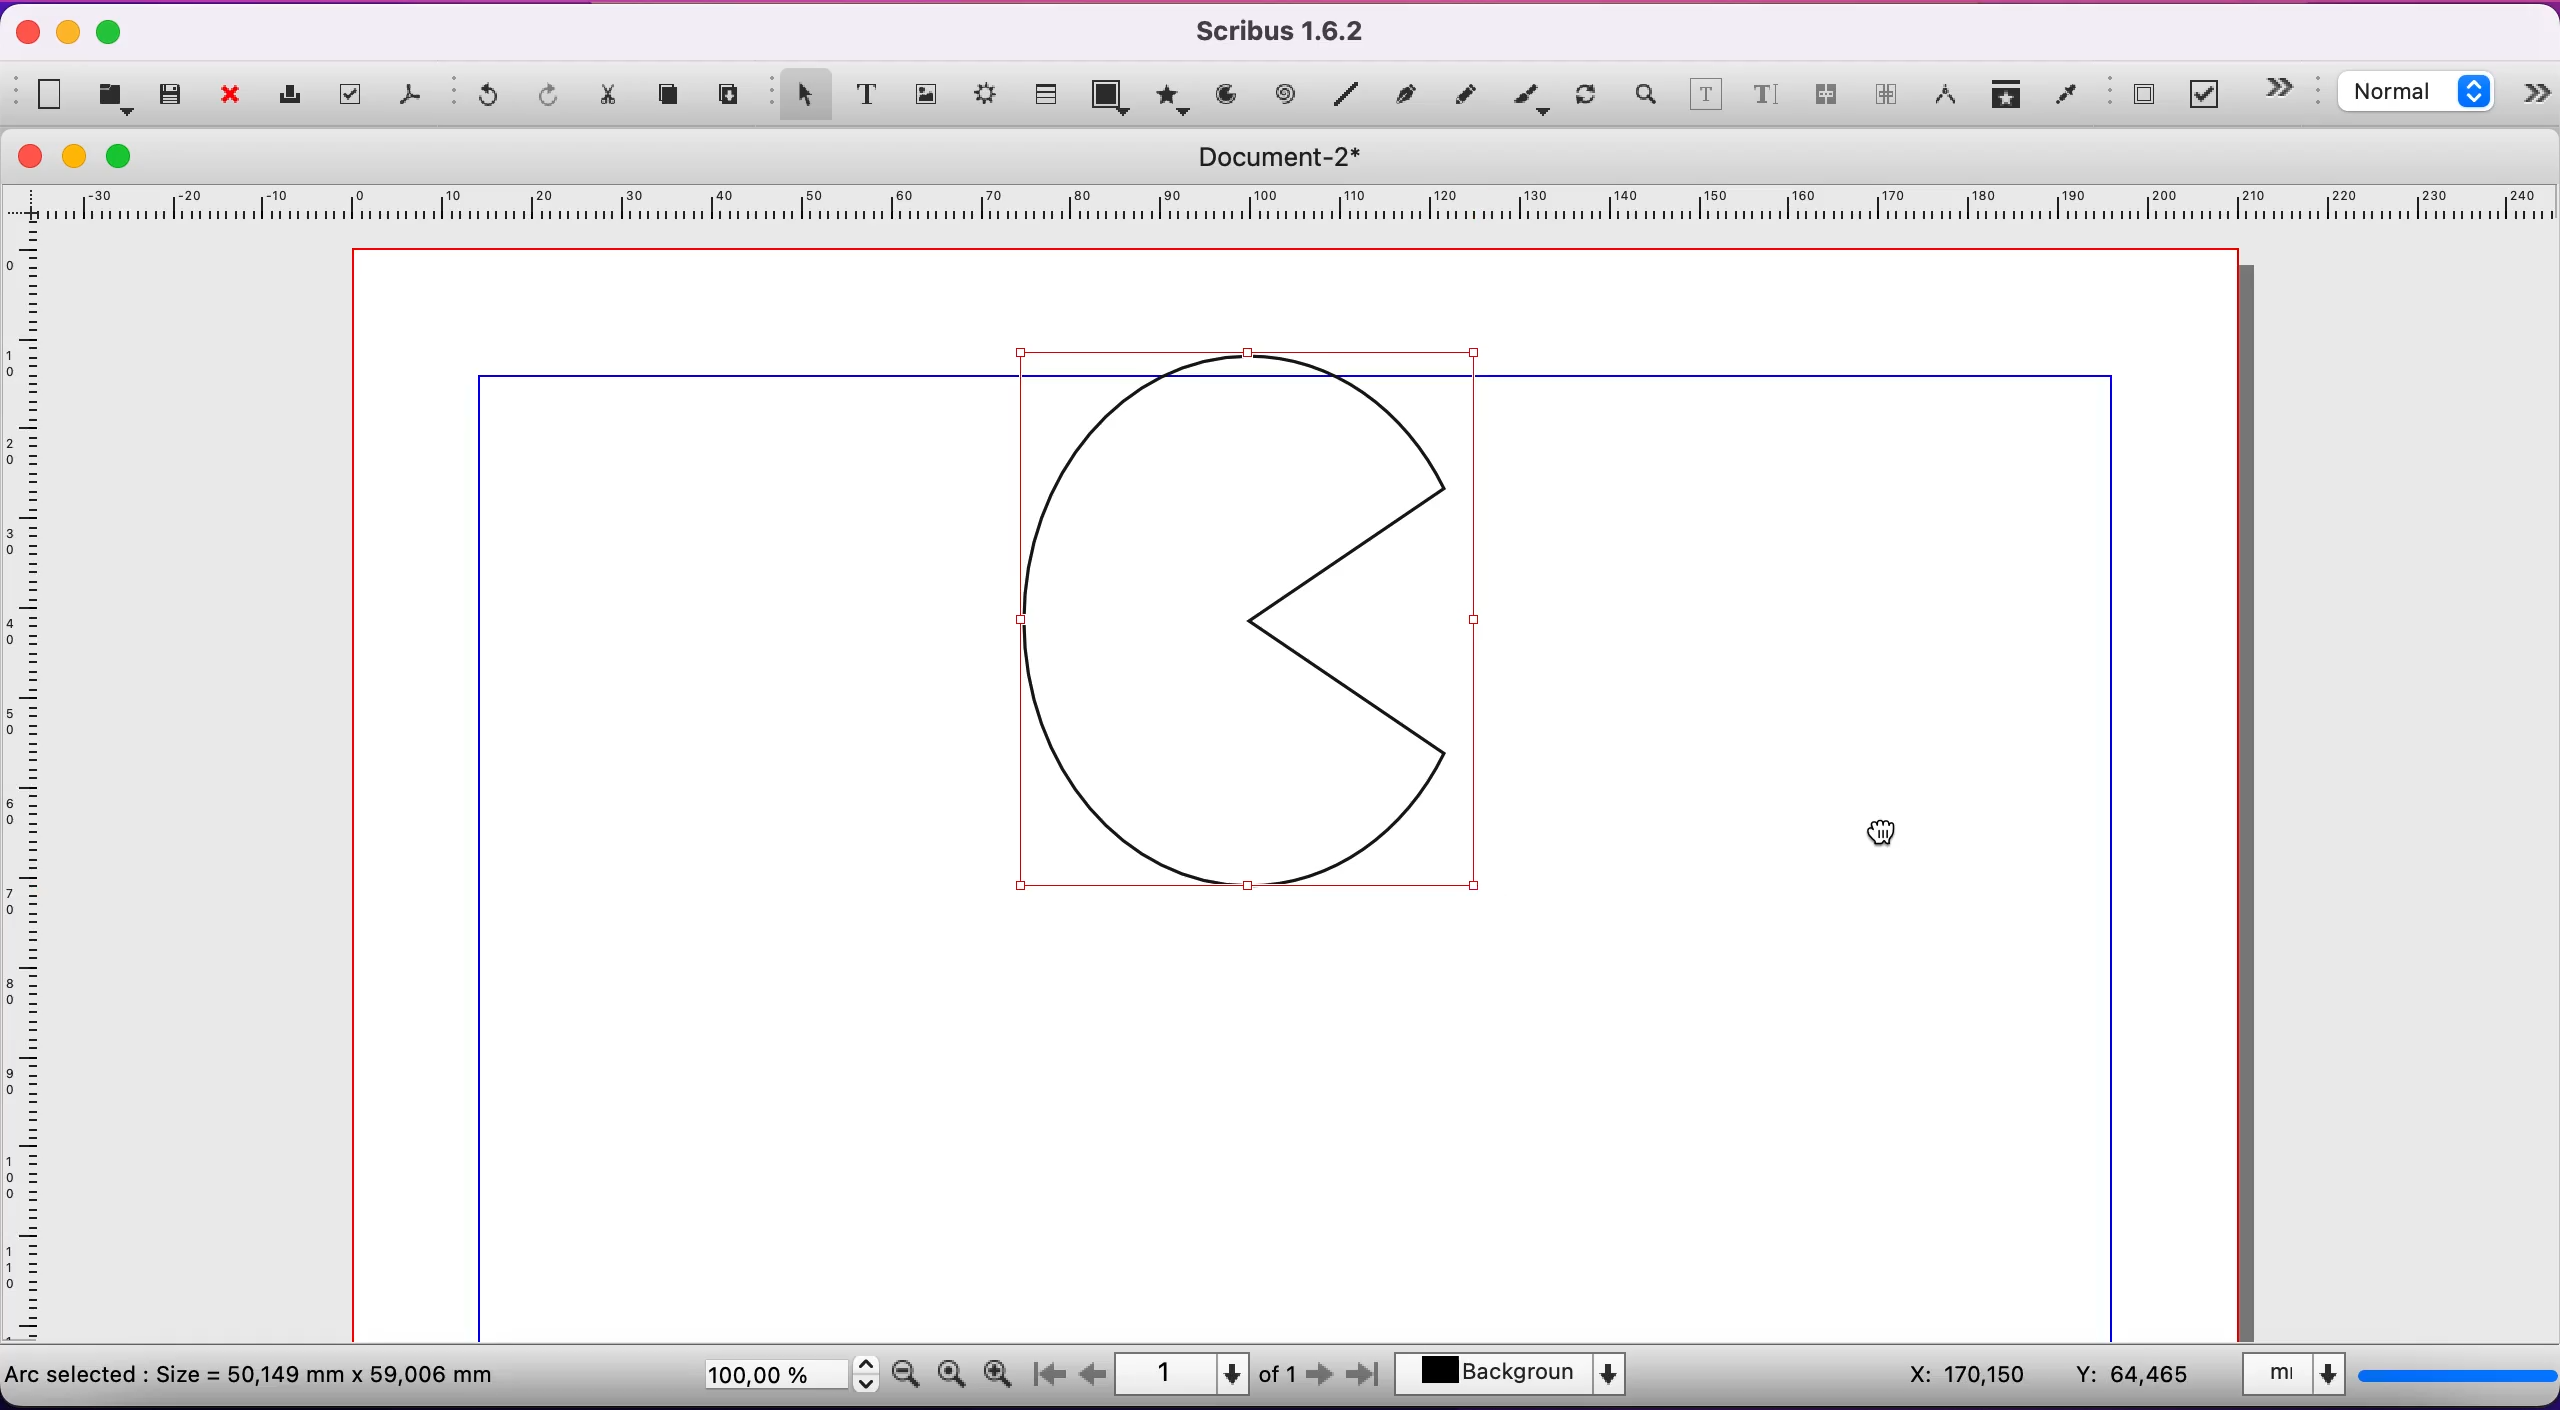 Image resolution: width=2560 pixels, height=1410 pixels. I want to click on edit text with story editor, so click(1765, 102).